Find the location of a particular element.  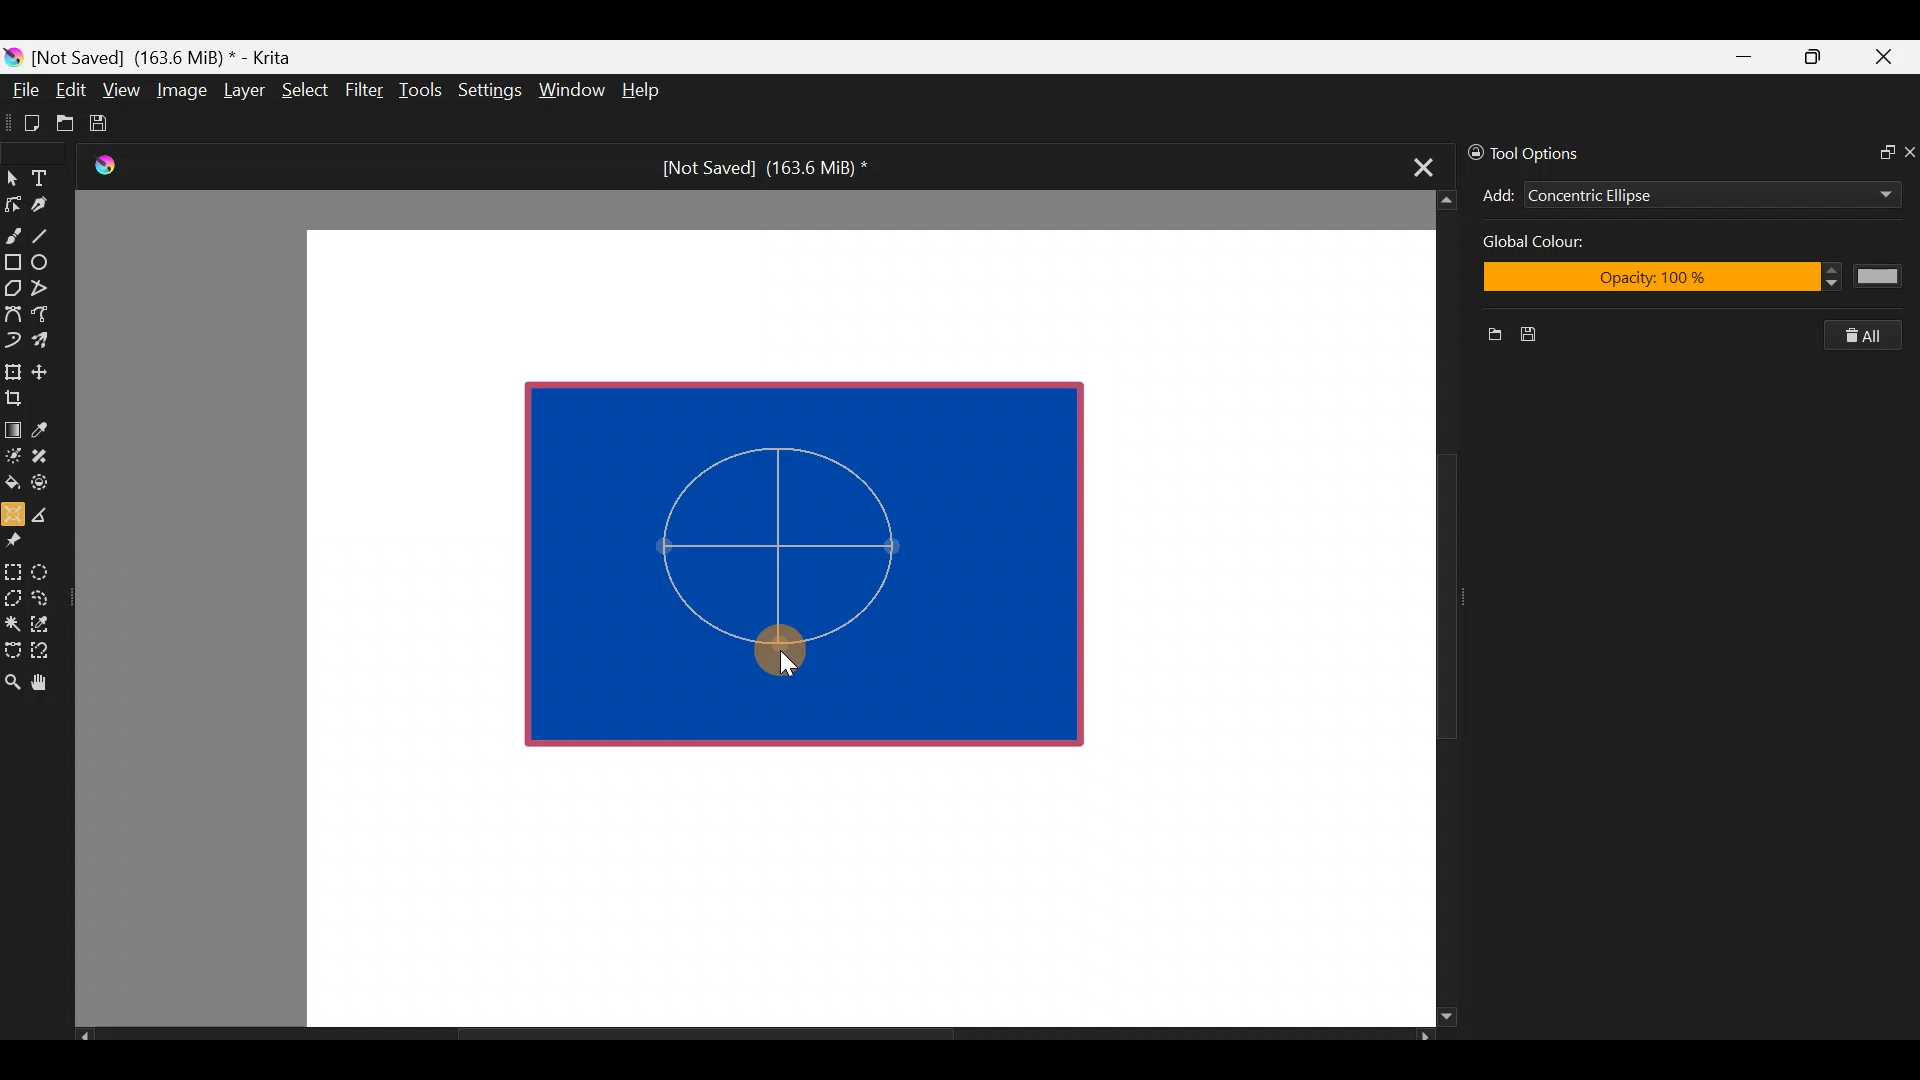

Pan tool is located at coordinates (48, 683).